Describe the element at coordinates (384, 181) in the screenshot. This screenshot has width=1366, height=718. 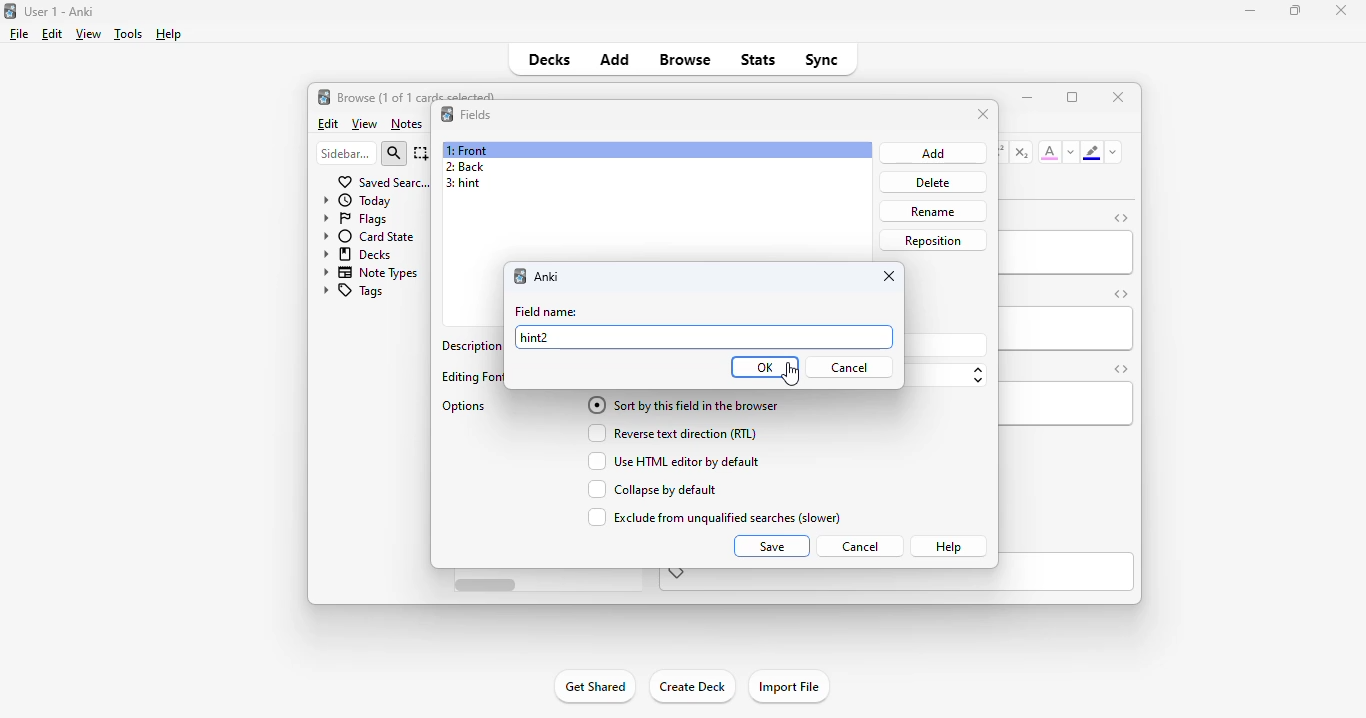
I see `saved searches` at that location.